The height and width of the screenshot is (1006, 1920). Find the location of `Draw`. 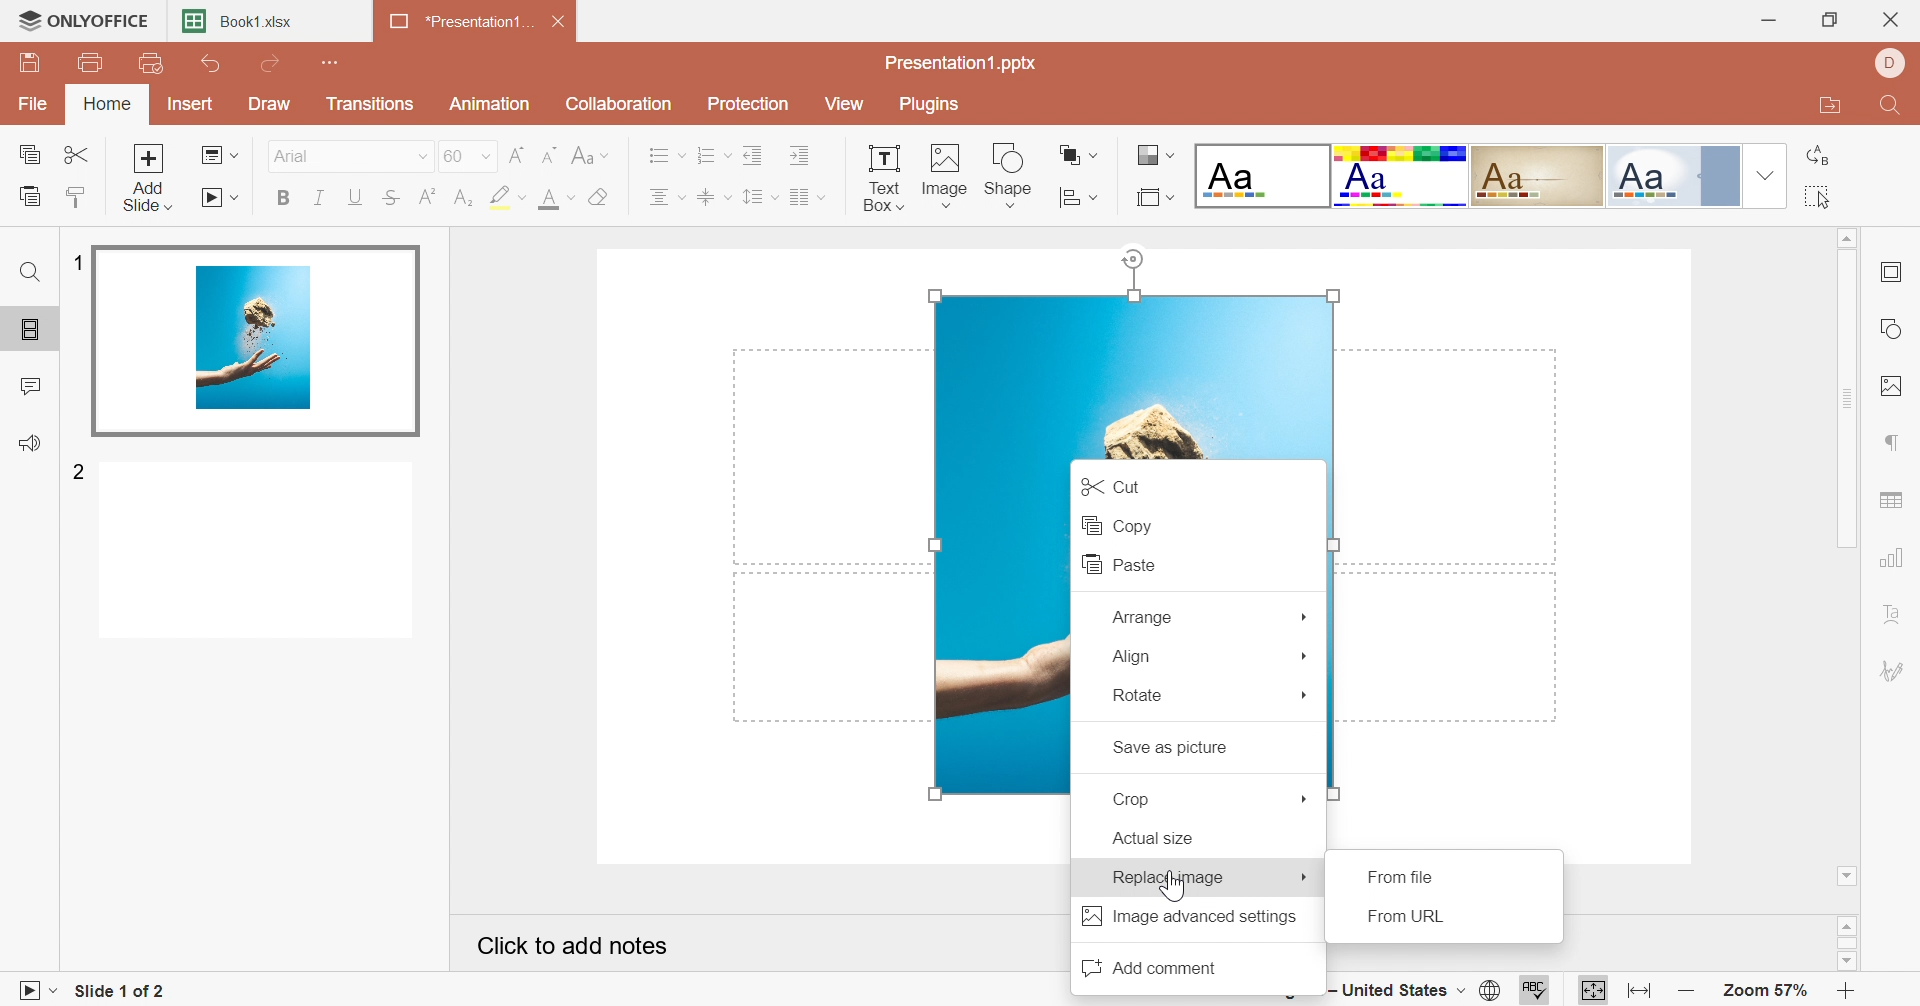

Draw is located at coordinates (273, 104).